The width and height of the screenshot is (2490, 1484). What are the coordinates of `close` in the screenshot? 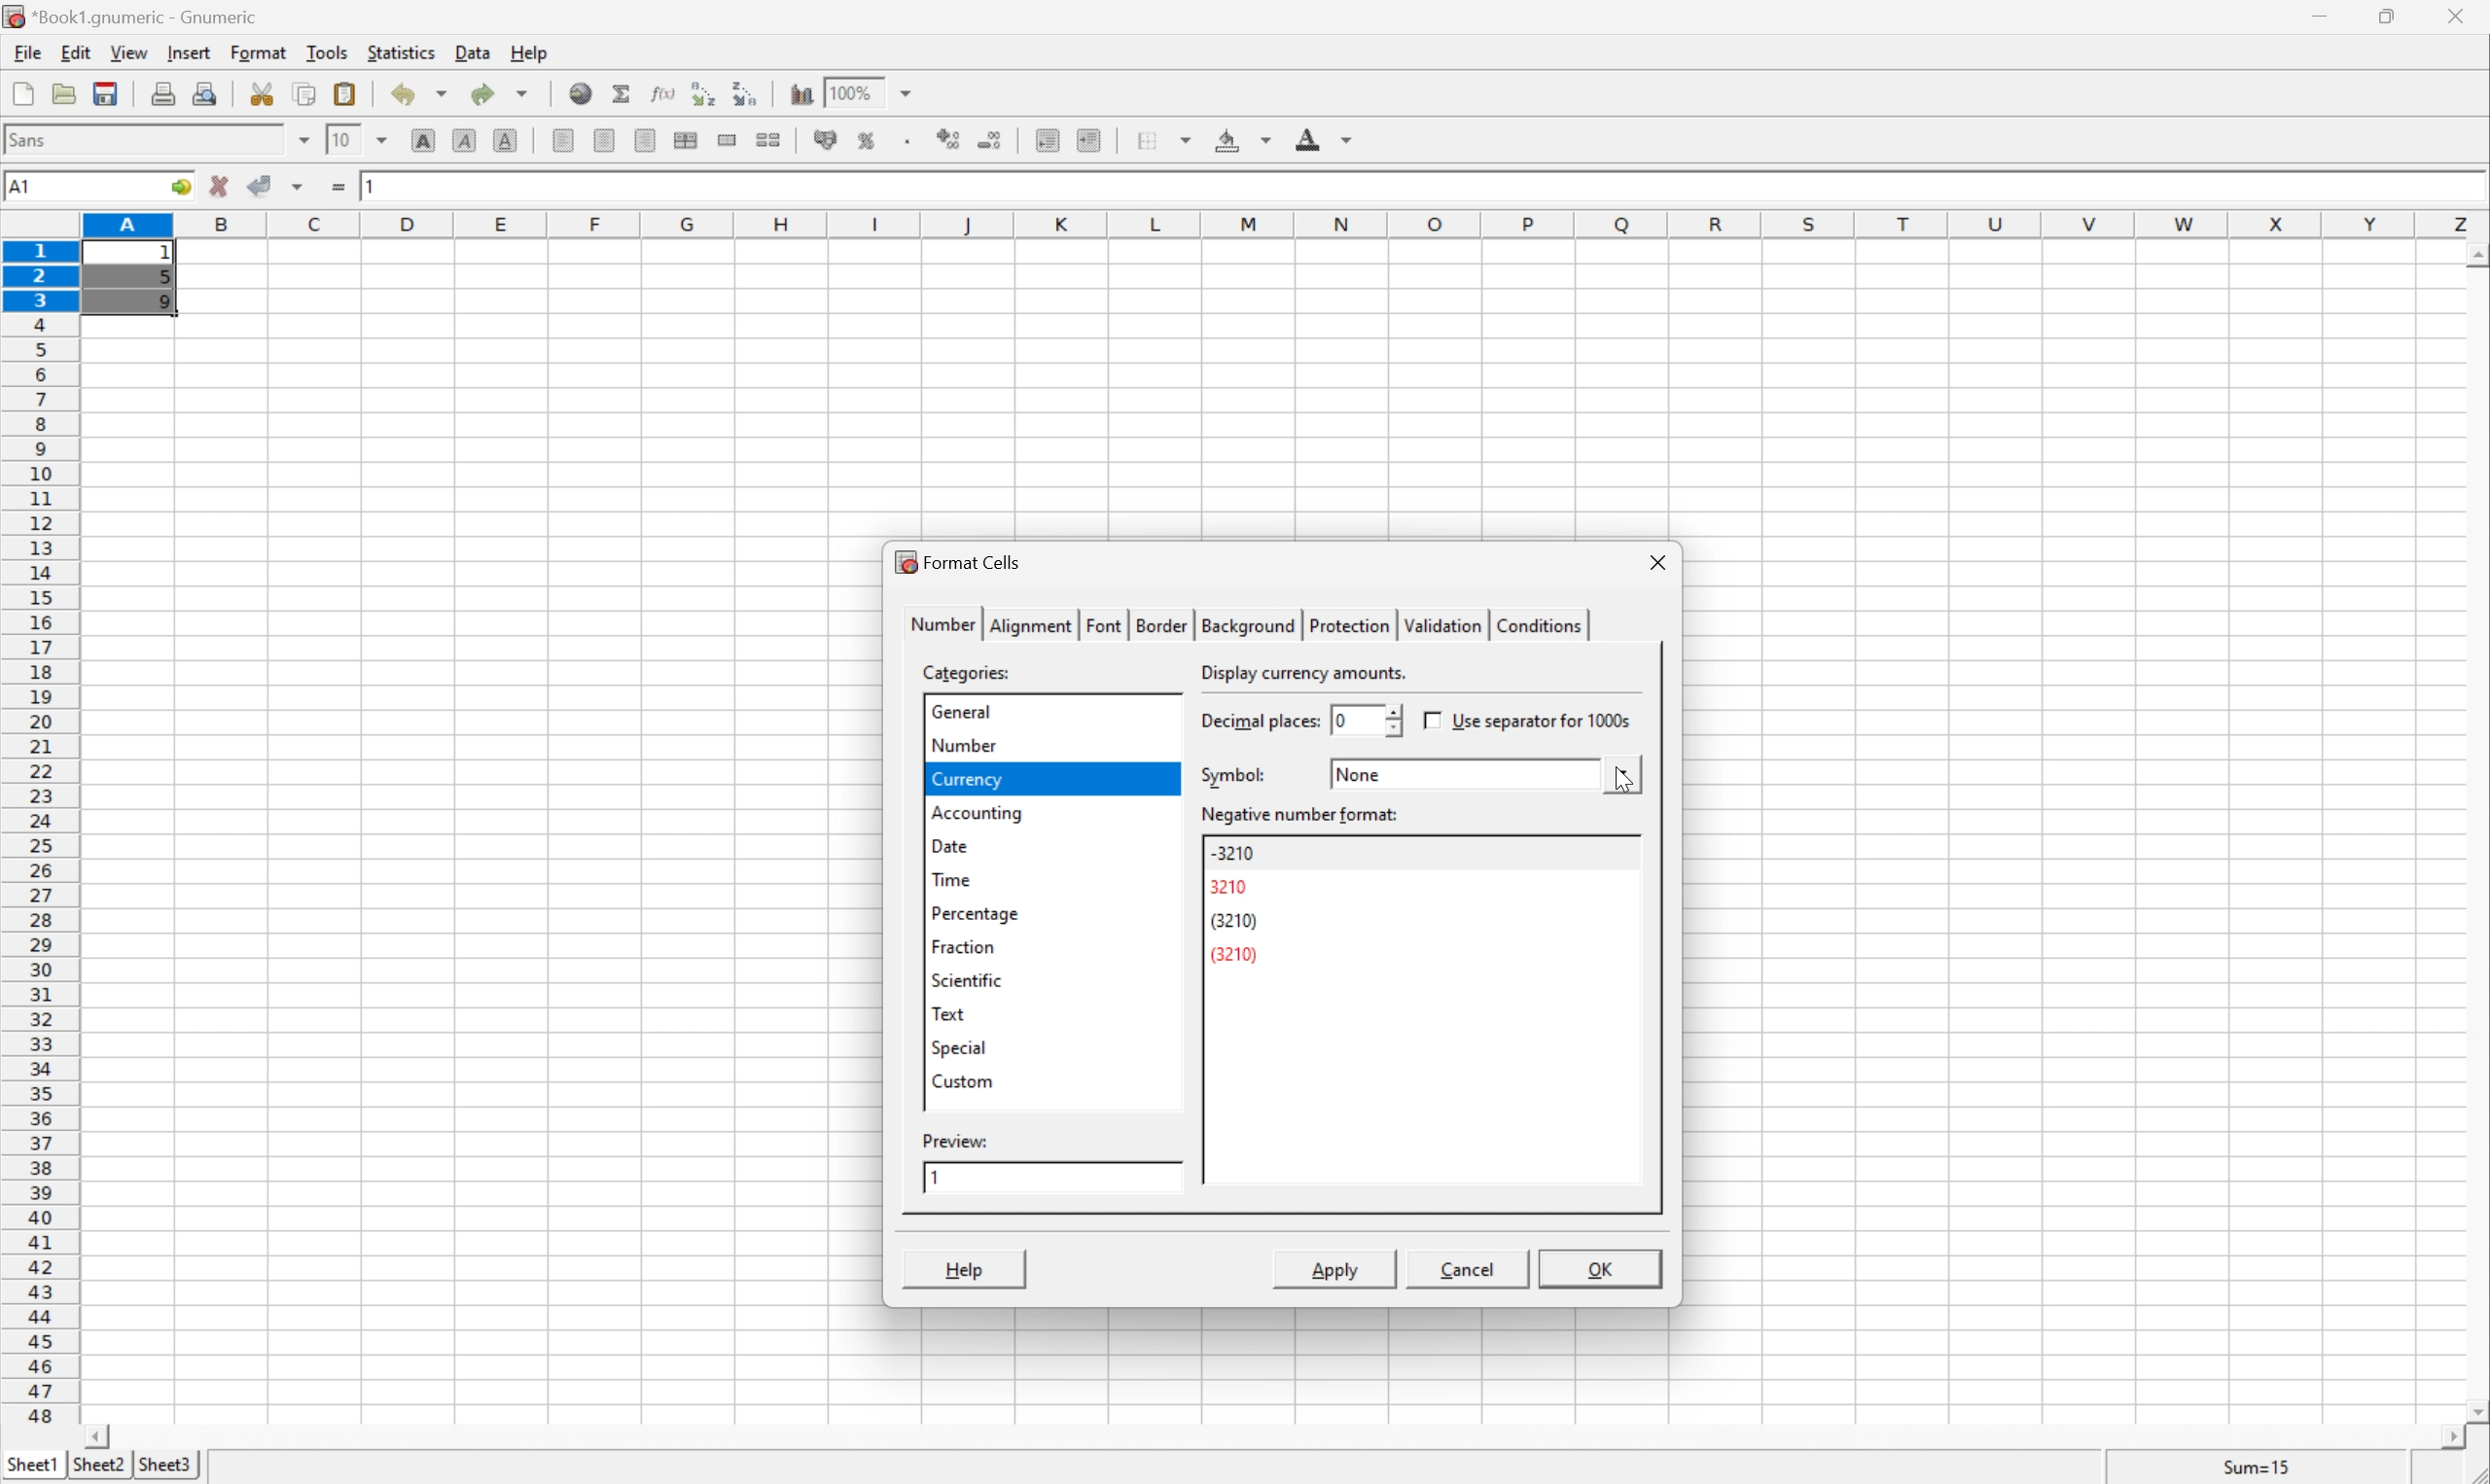 It's located at (1658, 563).